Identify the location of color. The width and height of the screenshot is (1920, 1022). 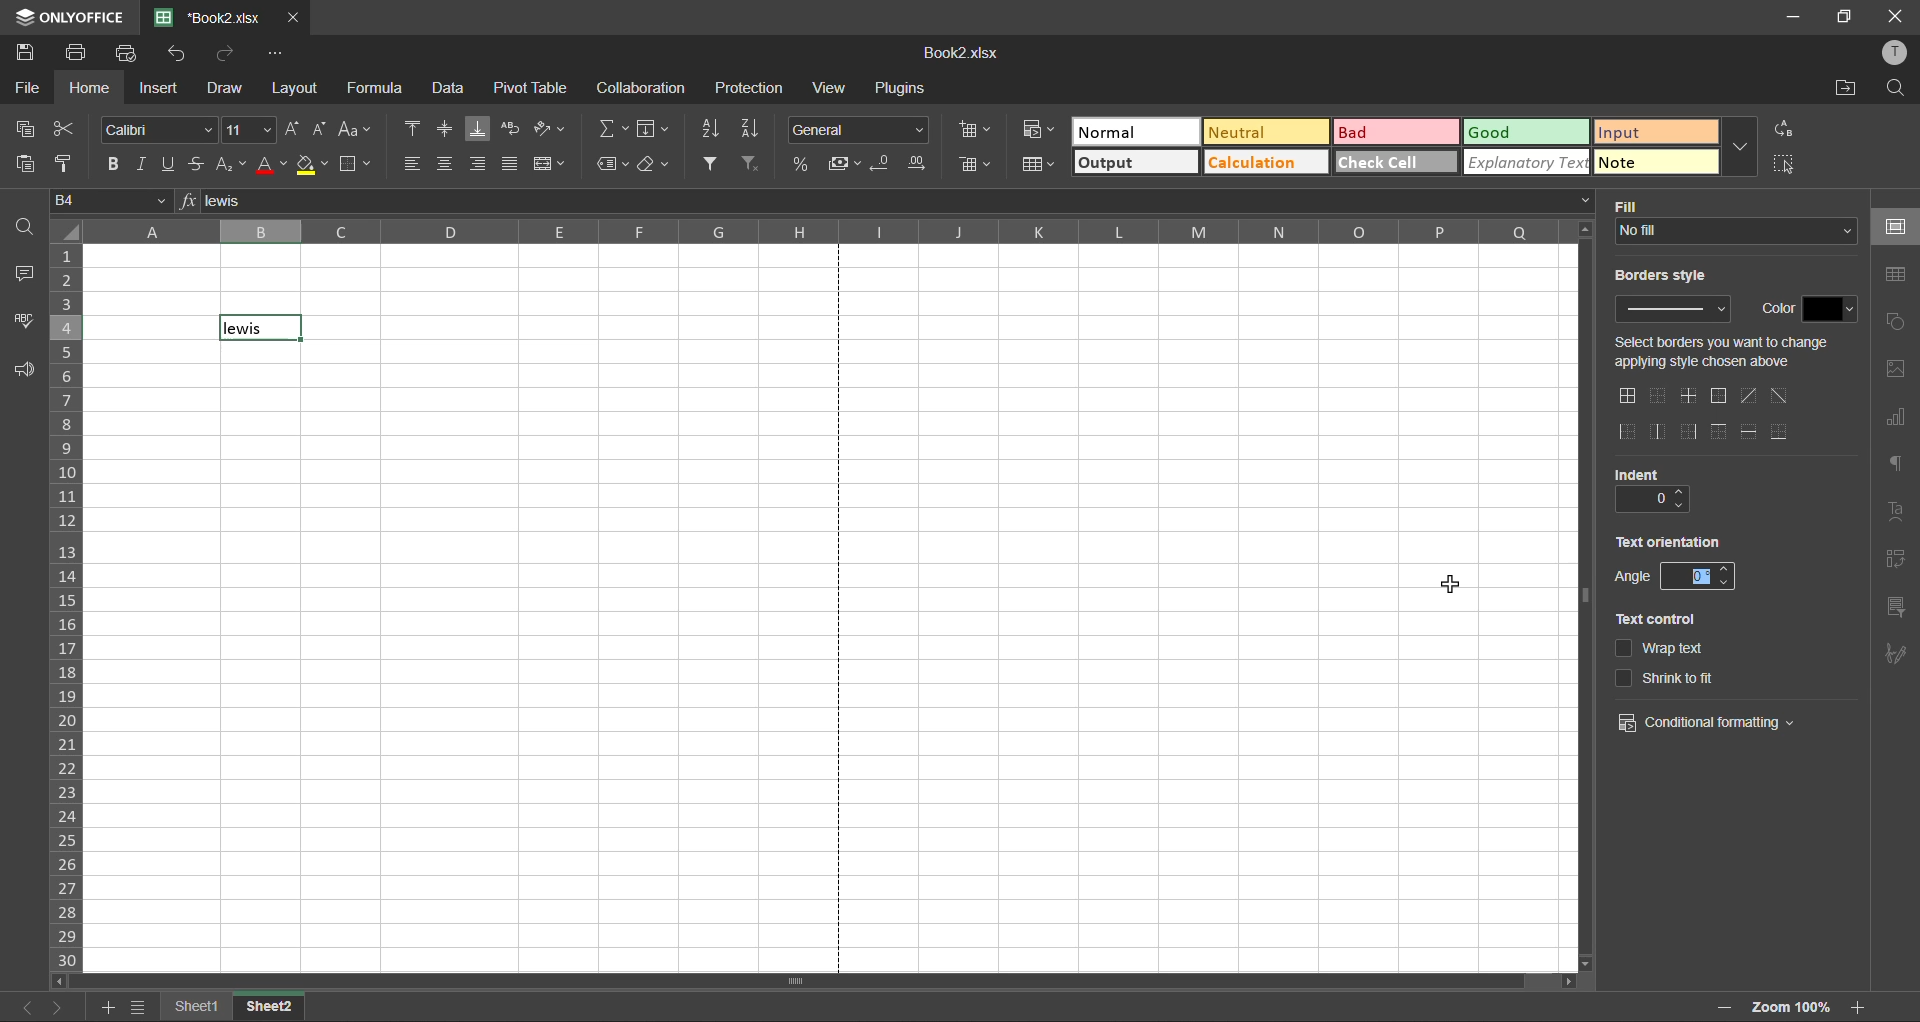
(1774, 308).